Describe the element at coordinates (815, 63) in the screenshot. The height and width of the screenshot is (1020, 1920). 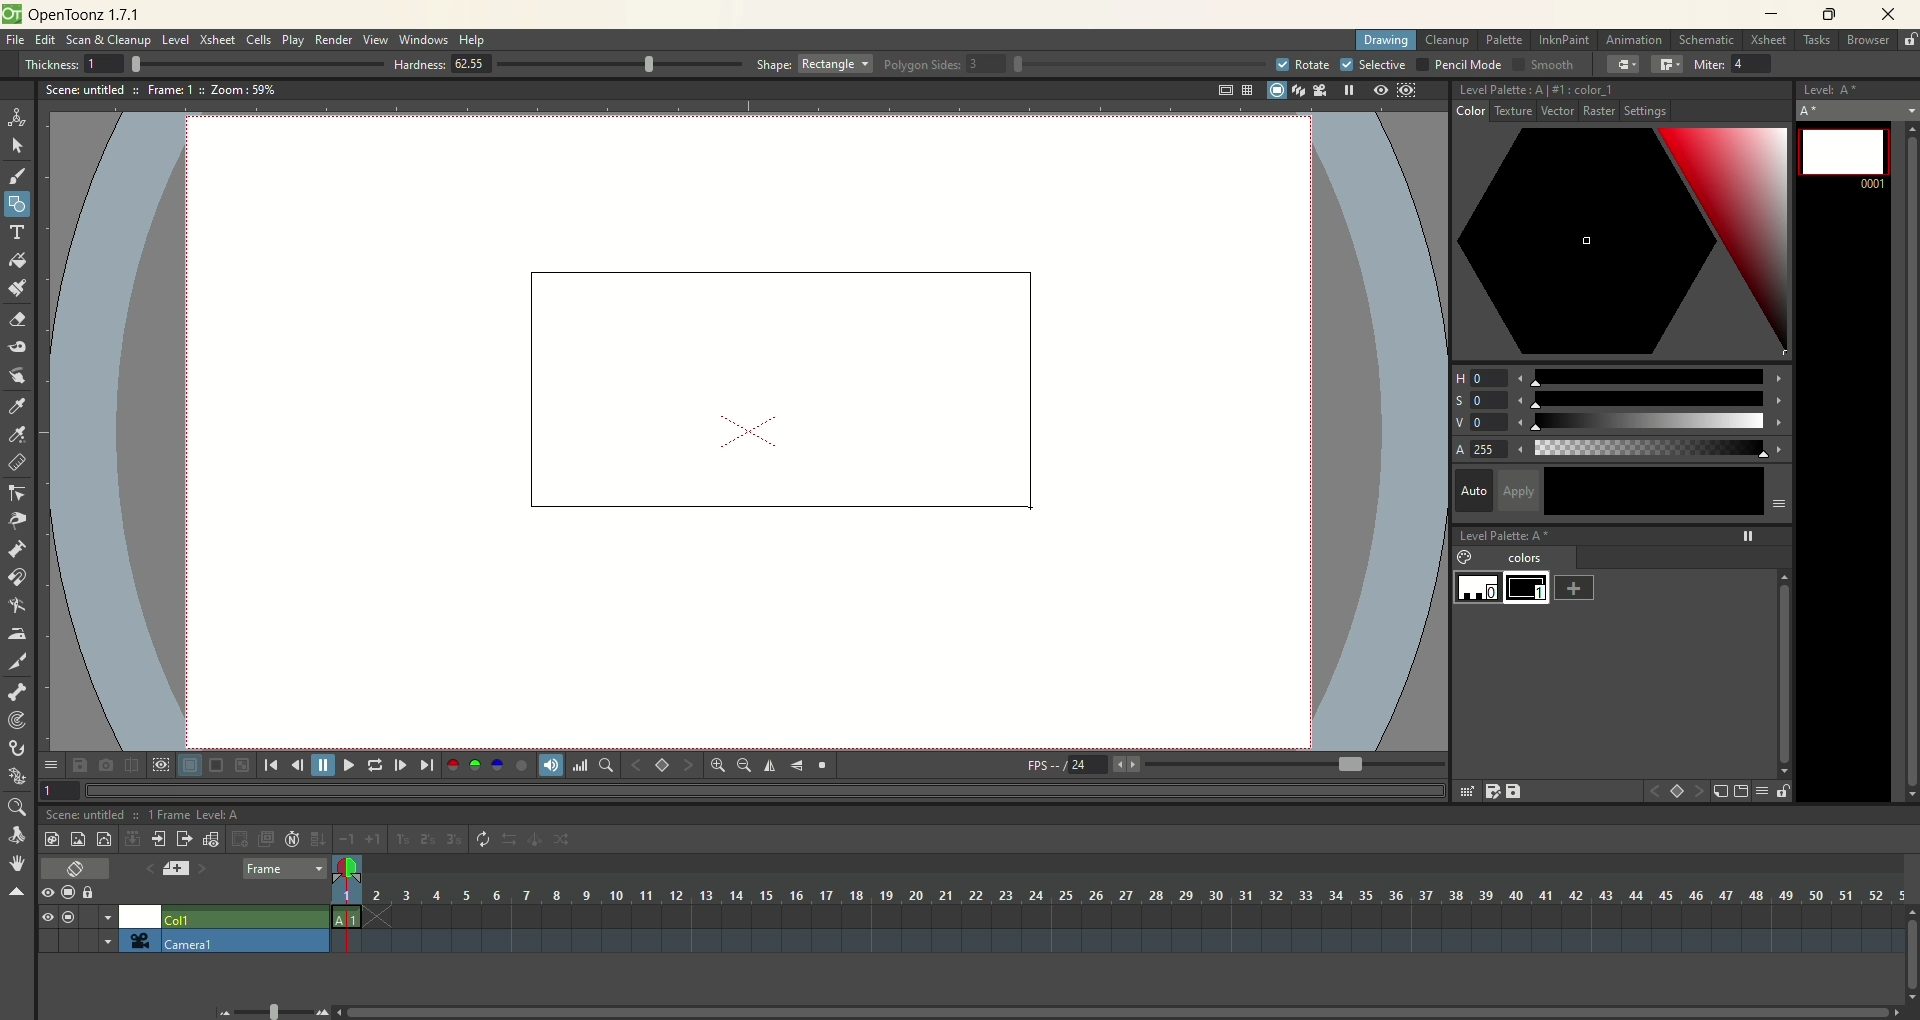
I see `shape` at that location.